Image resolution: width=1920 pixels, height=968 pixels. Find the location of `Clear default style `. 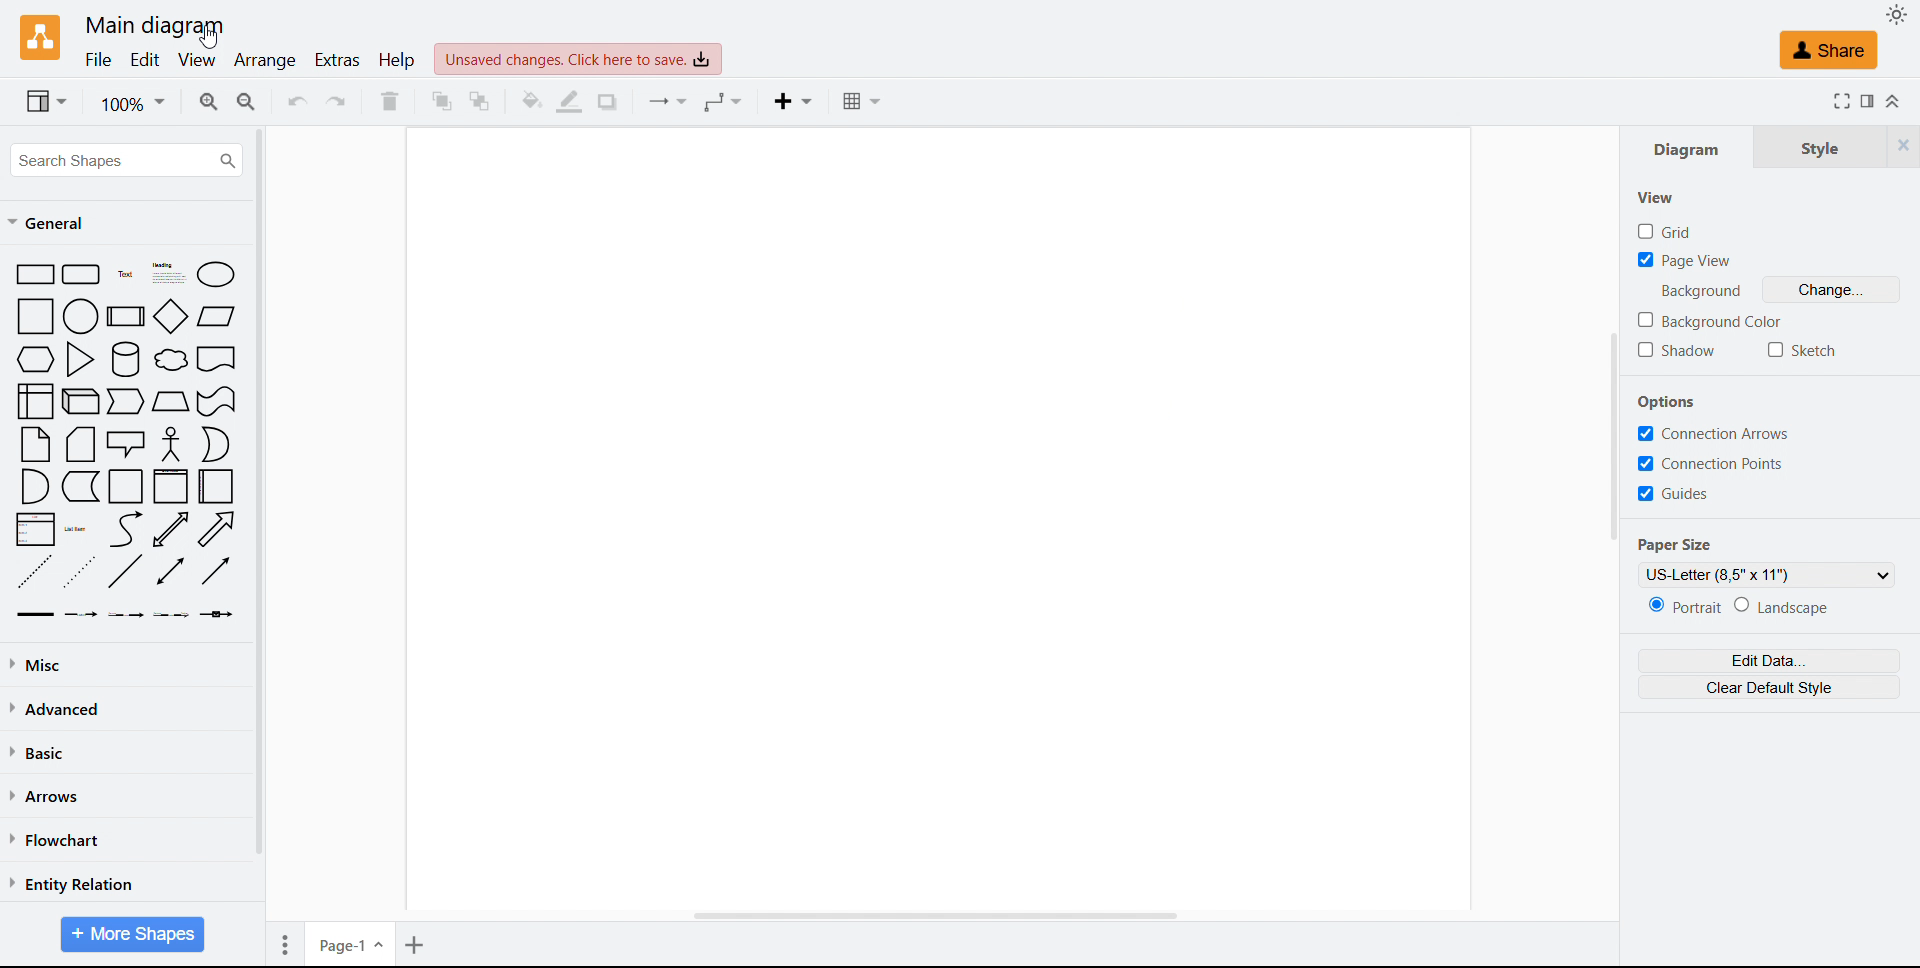

Clear default style  is located at coordinates (1768, 687).